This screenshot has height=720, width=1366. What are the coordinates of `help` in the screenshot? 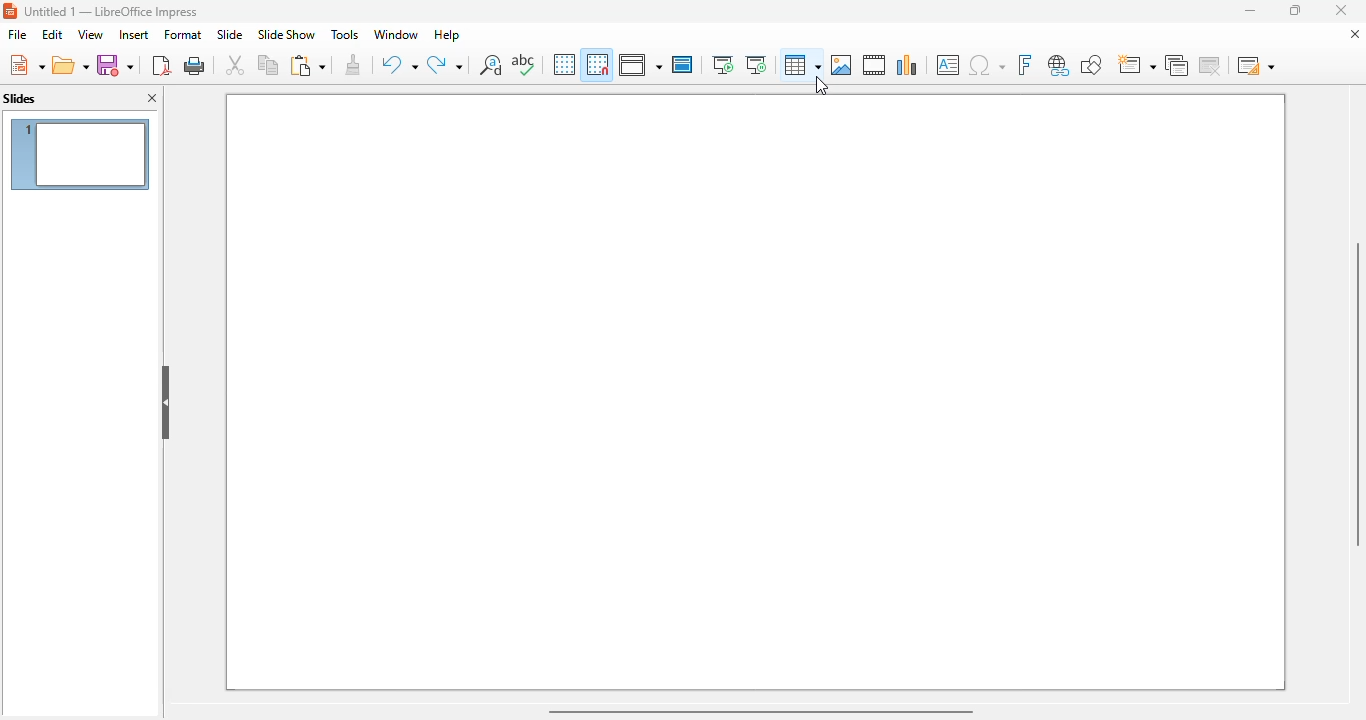 It's located at (448, 35).